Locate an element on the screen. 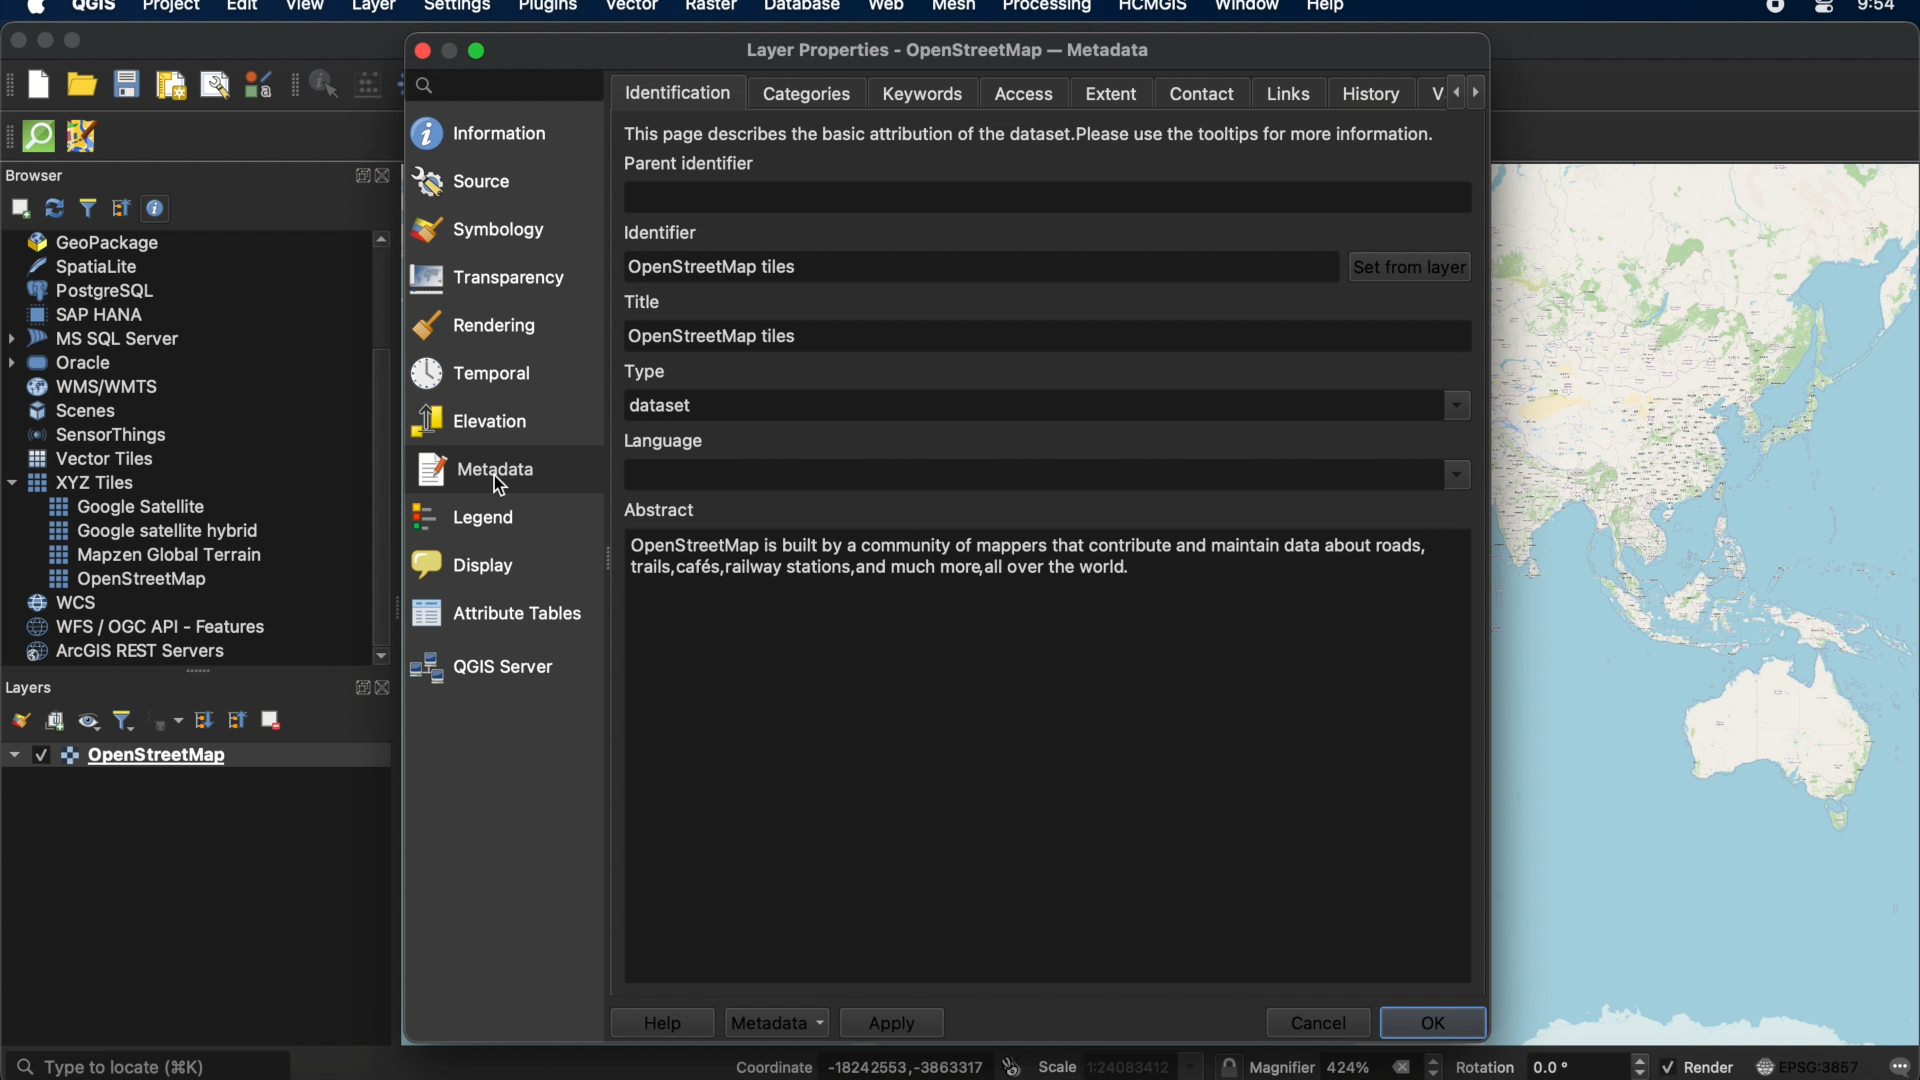 The height and width of the screenshot is (1080, 1920). apply is located at coordinates (890, 1023).